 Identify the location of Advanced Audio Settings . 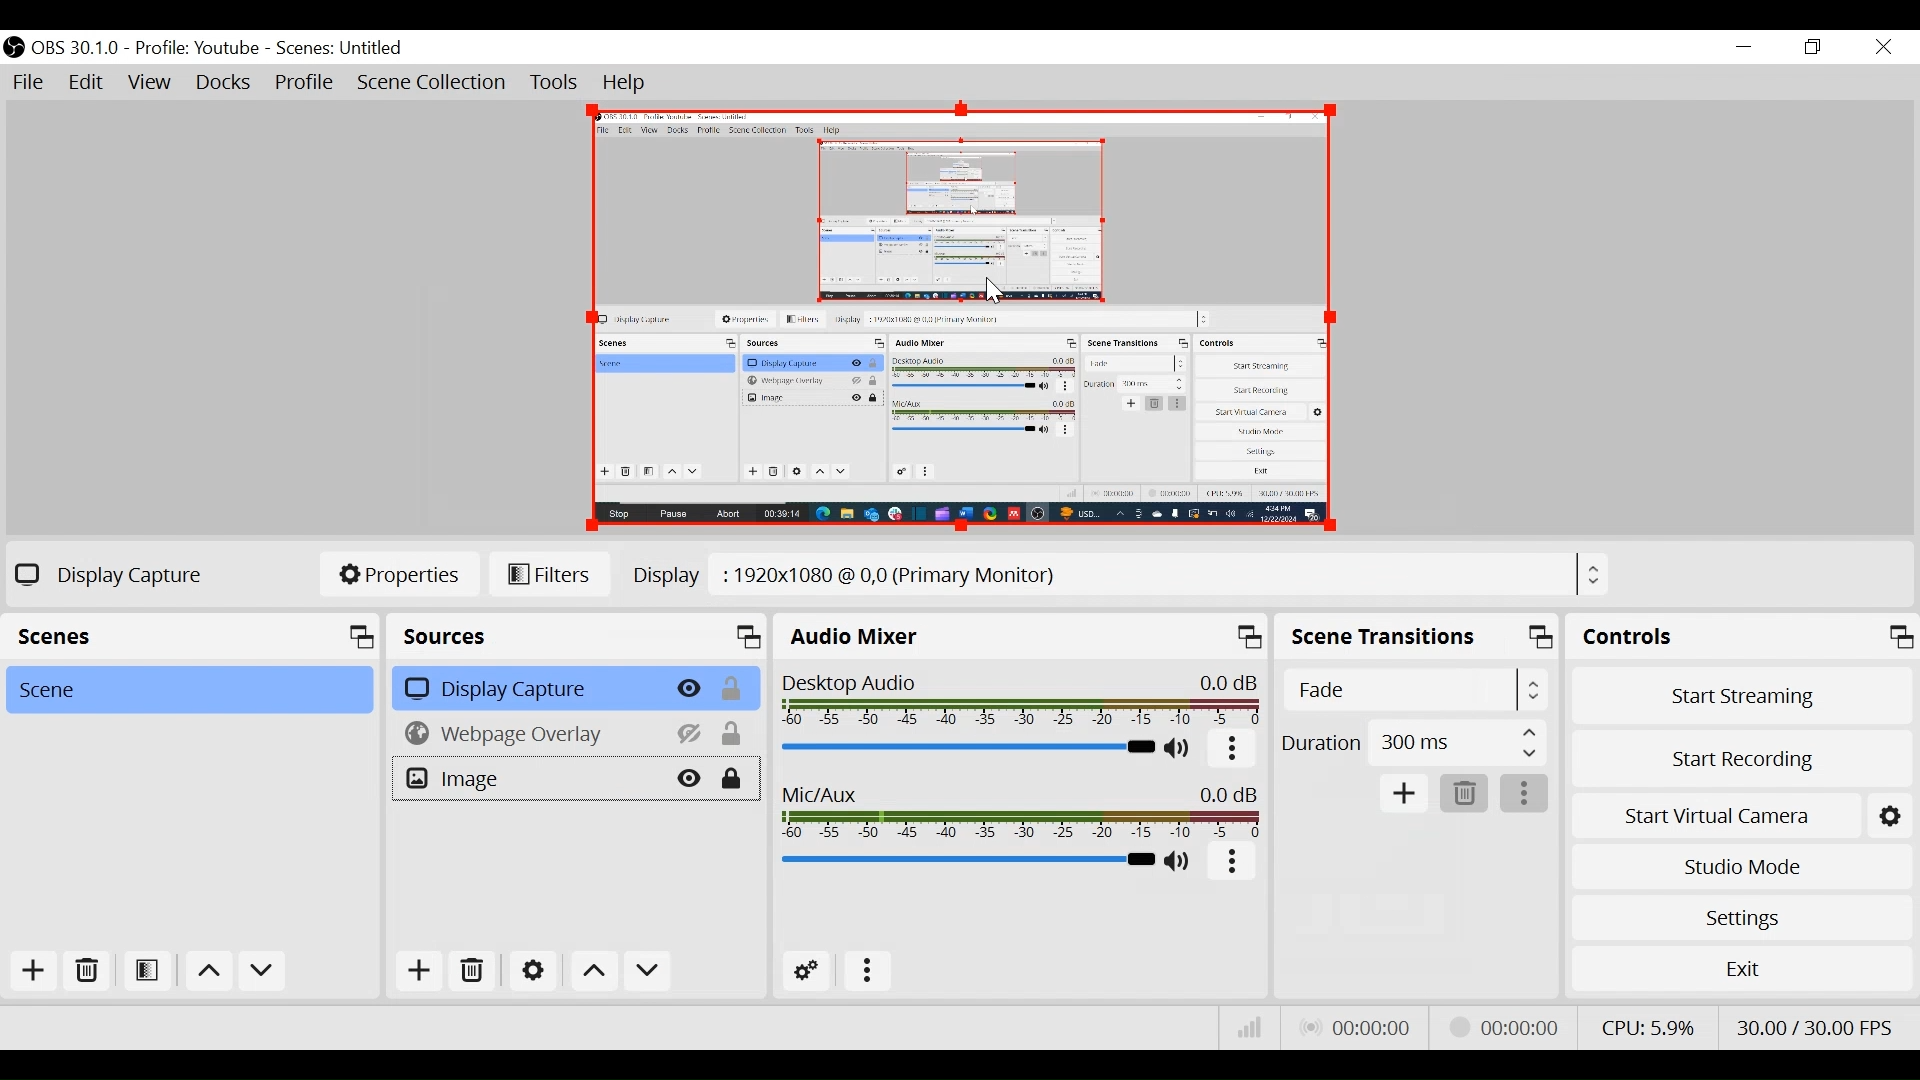
(805, 973).